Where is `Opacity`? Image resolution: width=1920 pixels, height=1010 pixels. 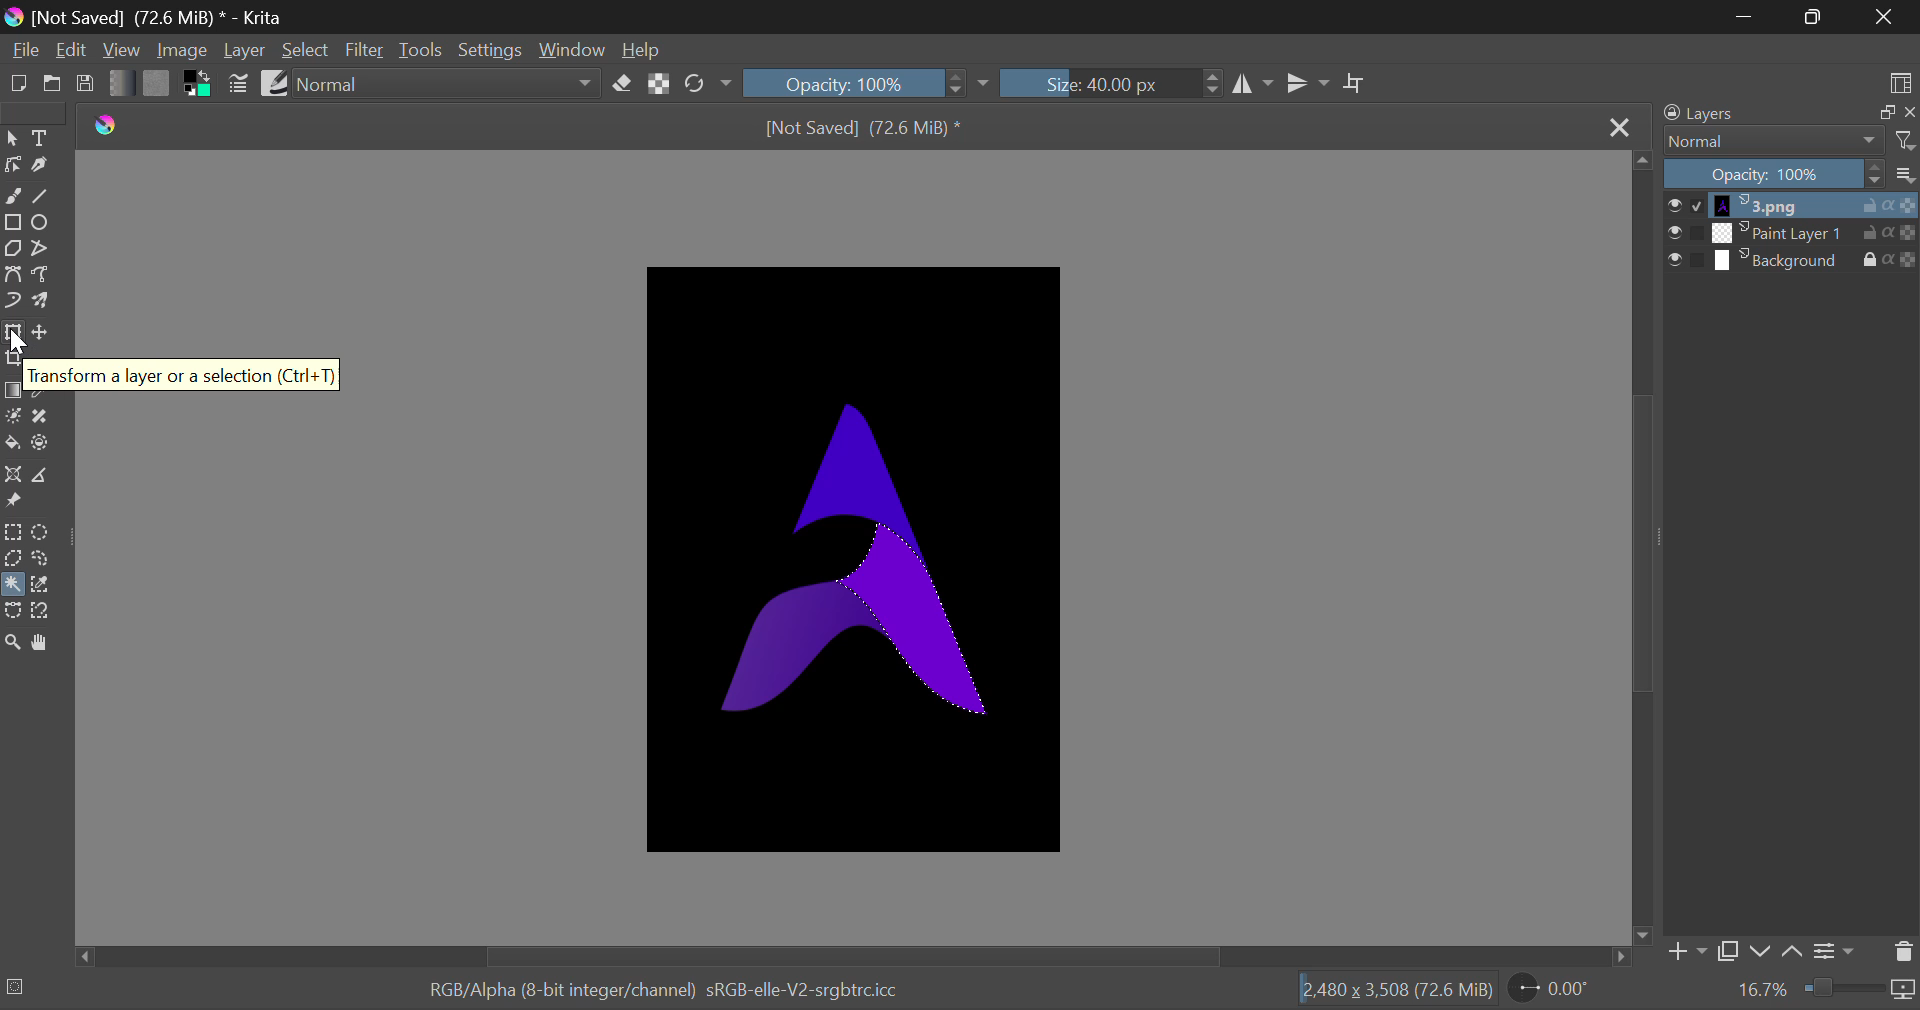
Opacity is located at coordinates (1772, 175).